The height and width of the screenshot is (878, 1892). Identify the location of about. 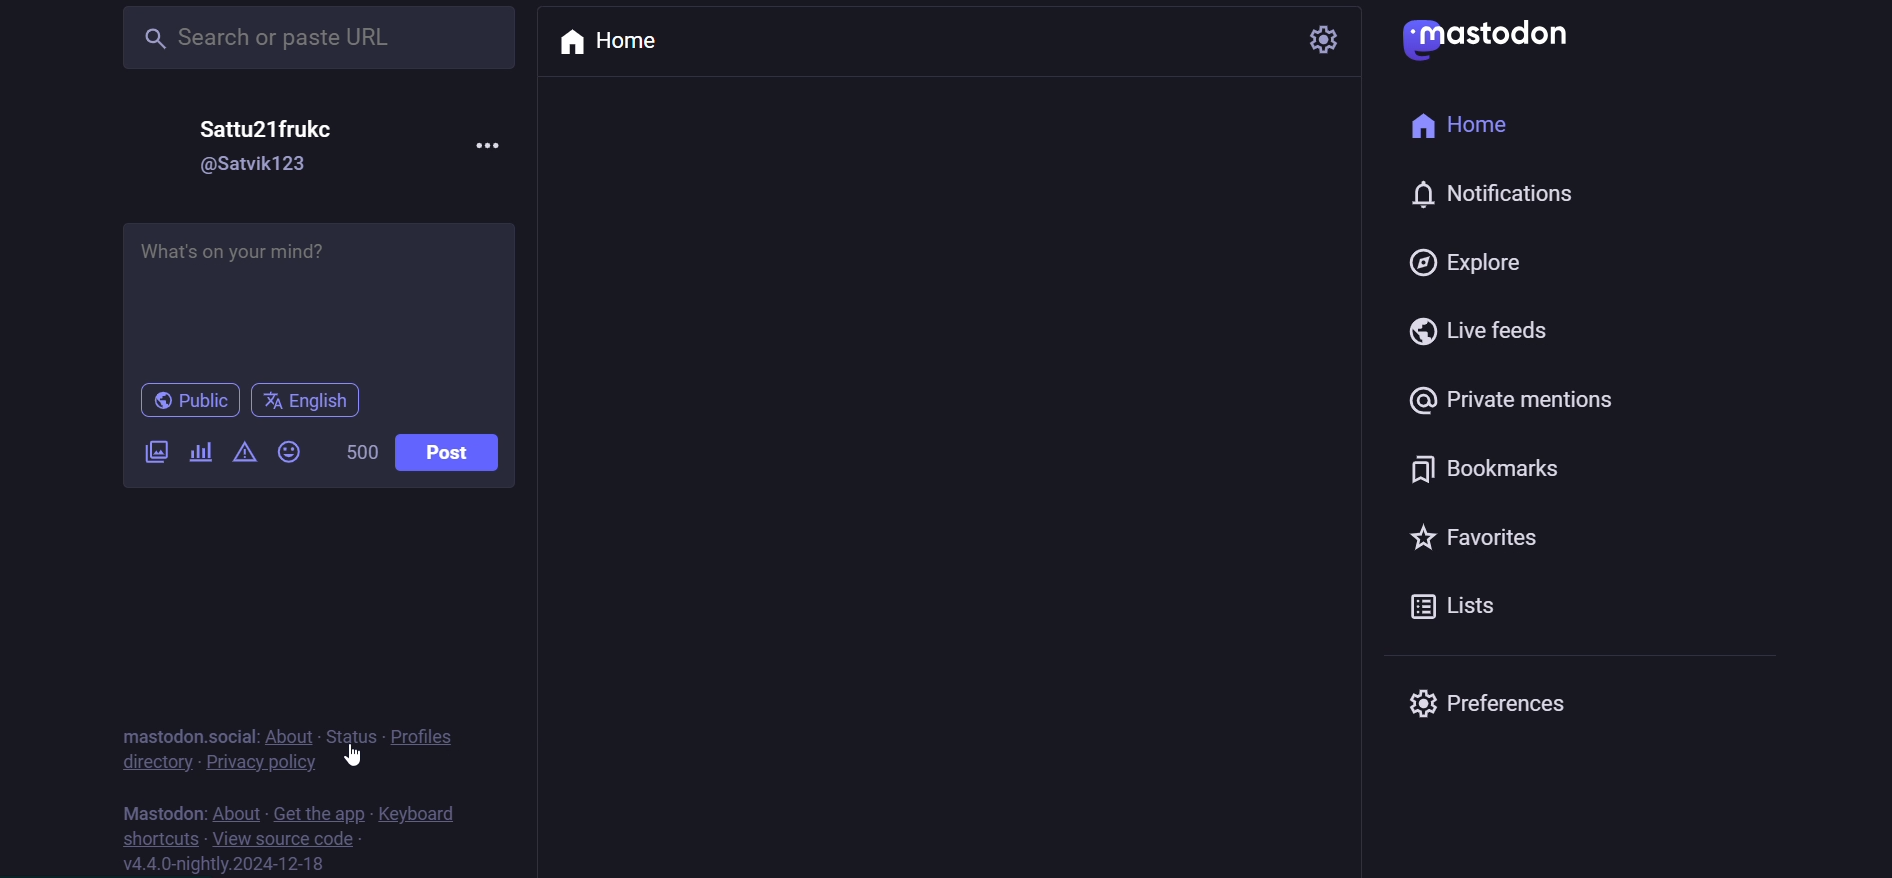
(236, 811).